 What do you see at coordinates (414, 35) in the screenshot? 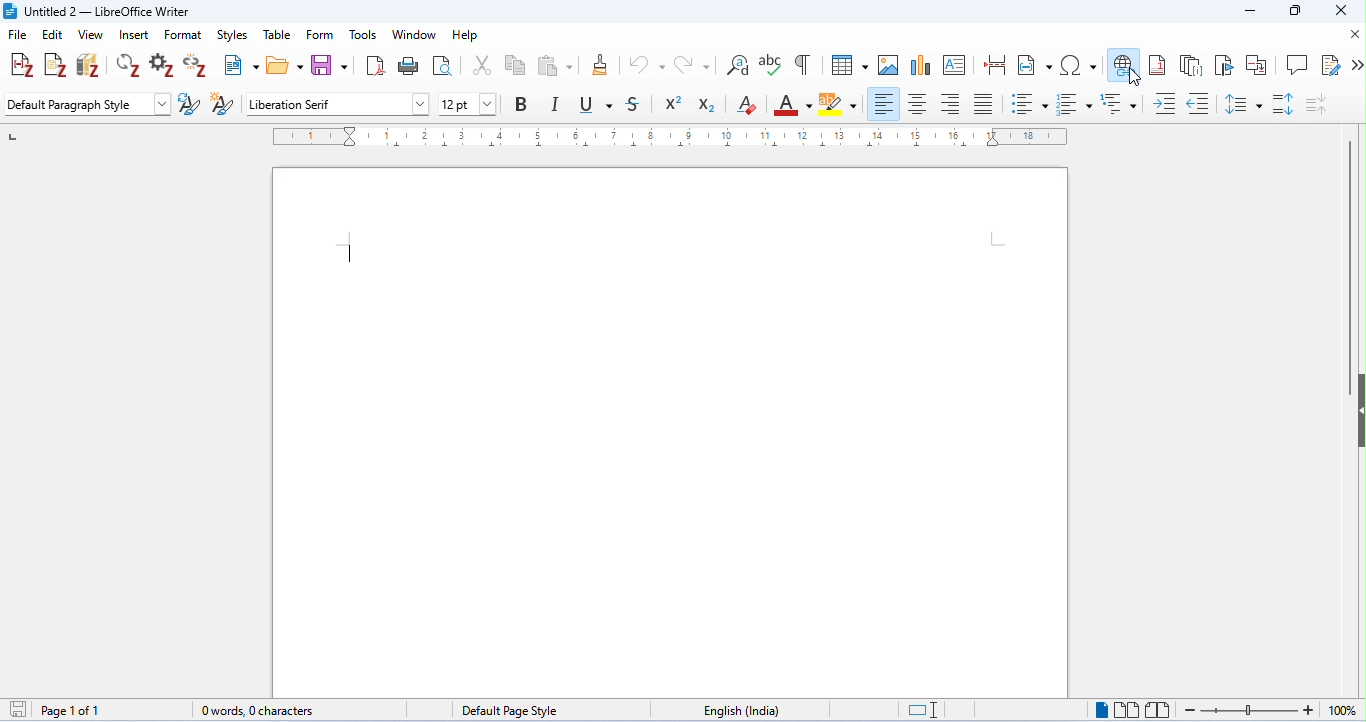
I see `window` at bounding box center [414, 35].